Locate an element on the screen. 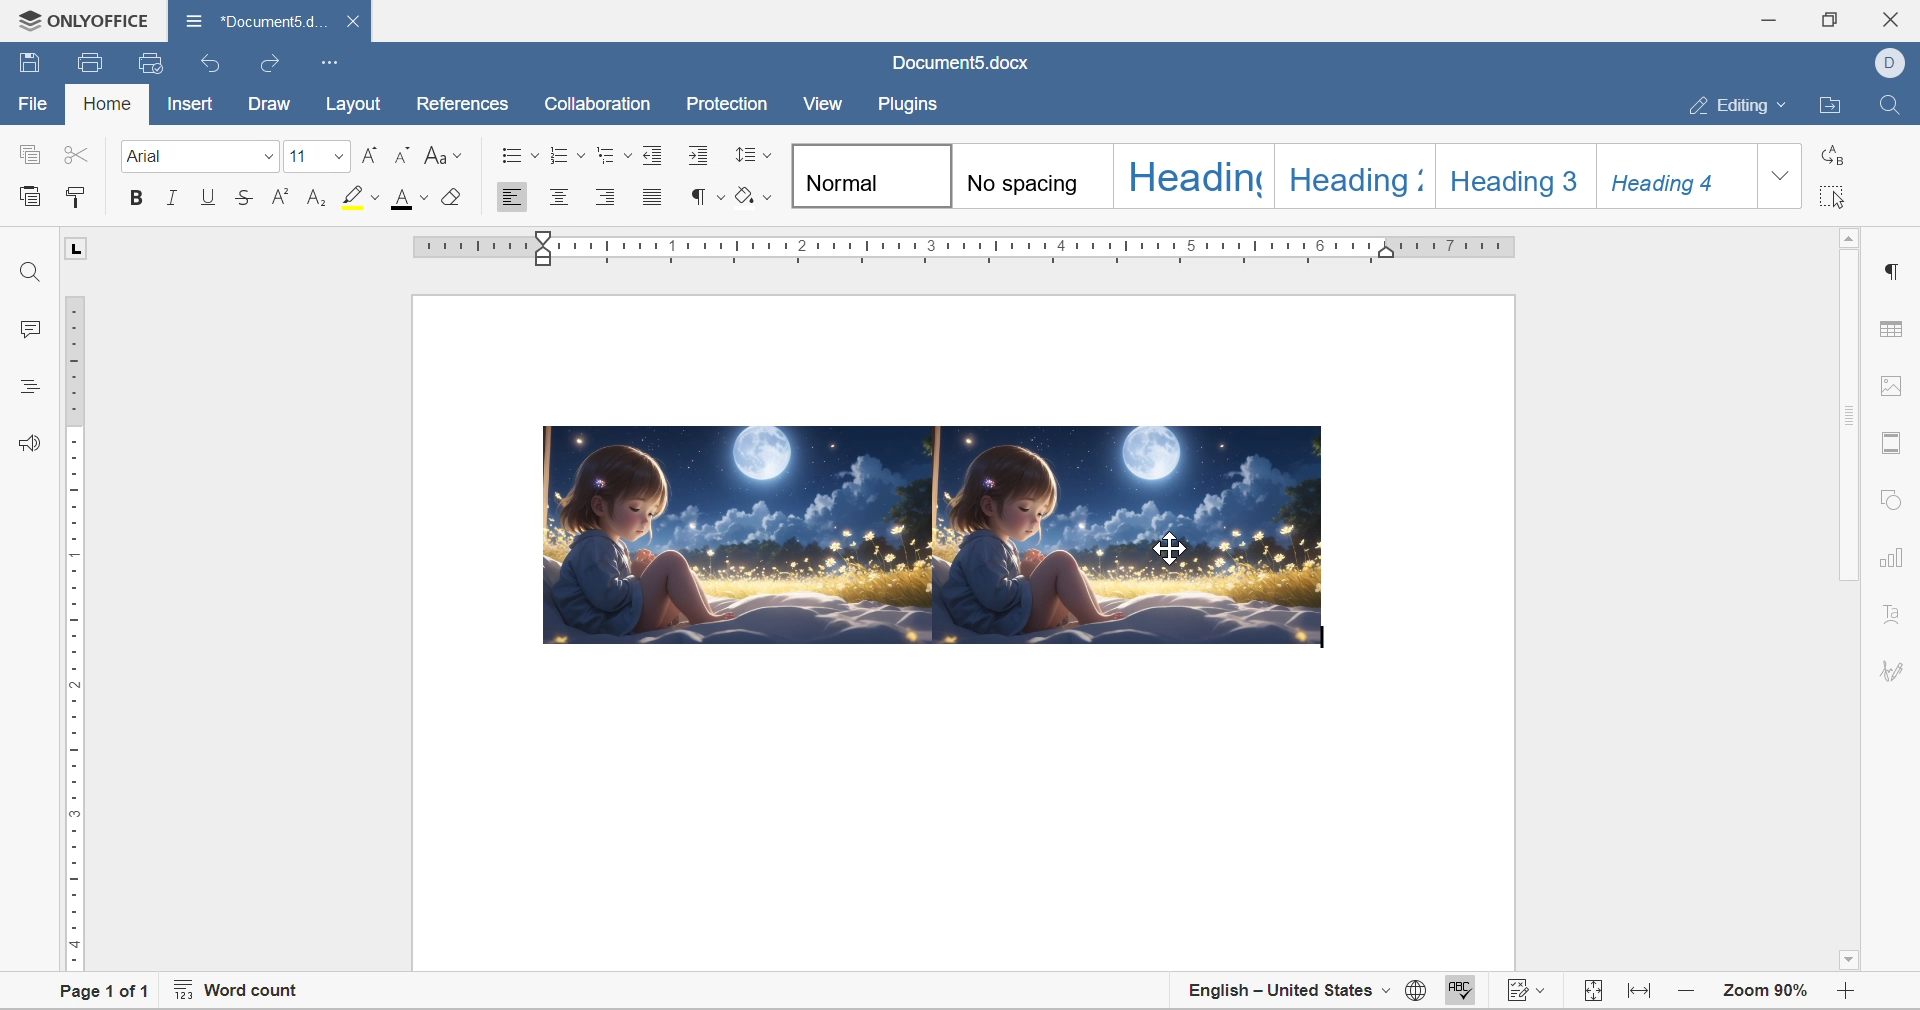 Image resolution: width=1920 pixels, height=1010 pixels. paste is located at coordinates (30, 195).